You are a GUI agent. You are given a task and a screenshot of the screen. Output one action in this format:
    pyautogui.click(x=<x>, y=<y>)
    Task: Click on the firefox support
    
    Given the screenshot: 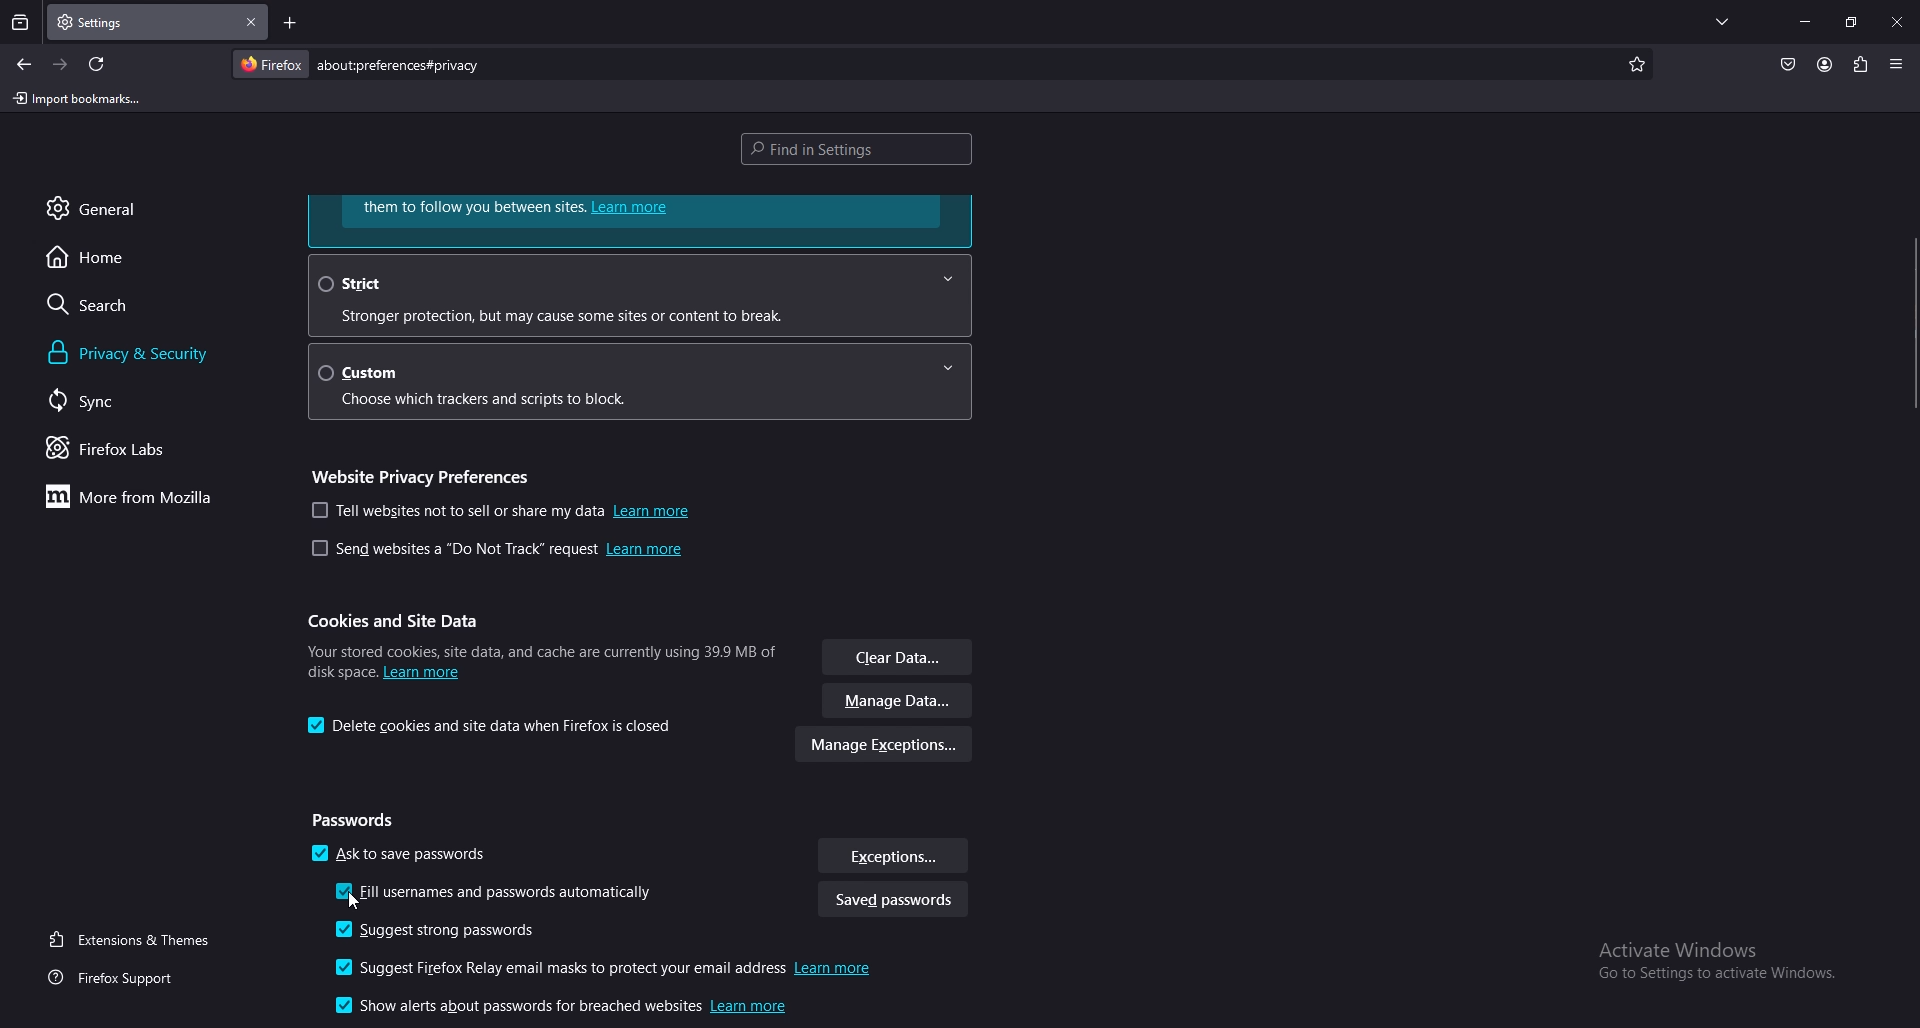 What is the action you would take?
    pyautogui.click(x=118, y=979)
    